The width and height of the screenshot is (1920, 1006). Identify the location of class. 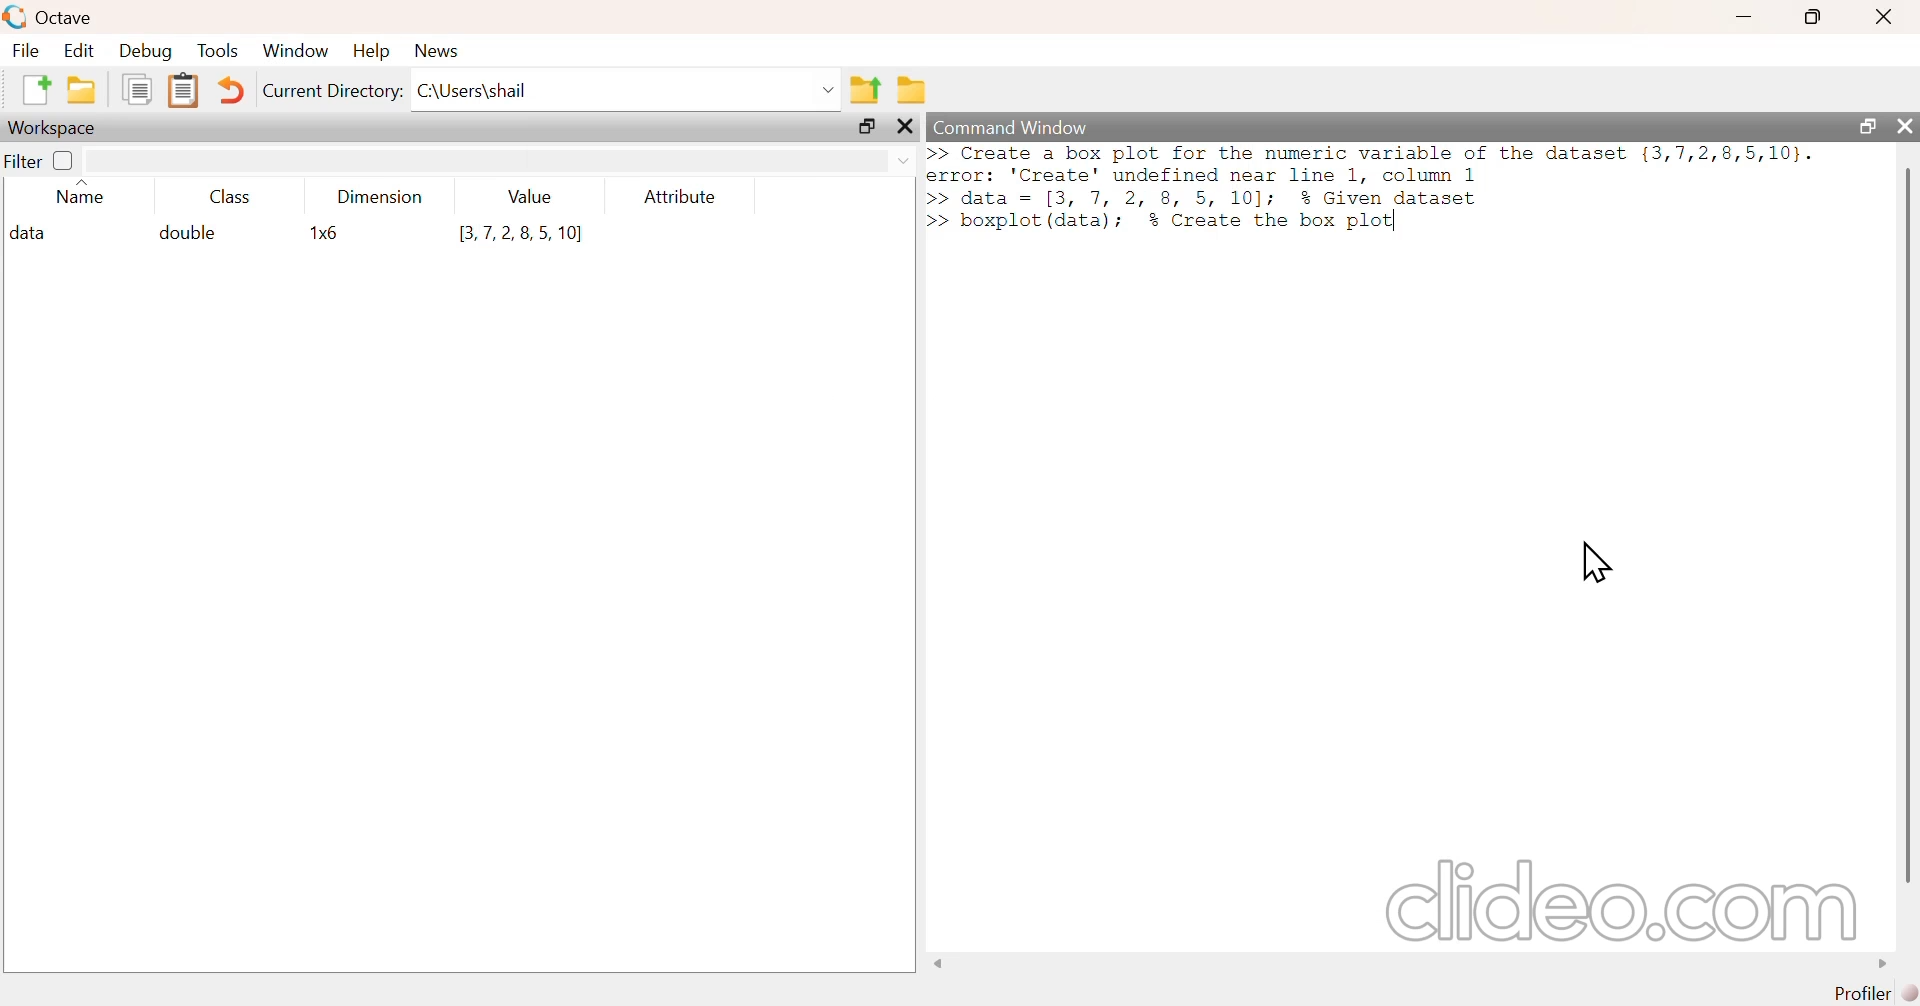
(231, 197).